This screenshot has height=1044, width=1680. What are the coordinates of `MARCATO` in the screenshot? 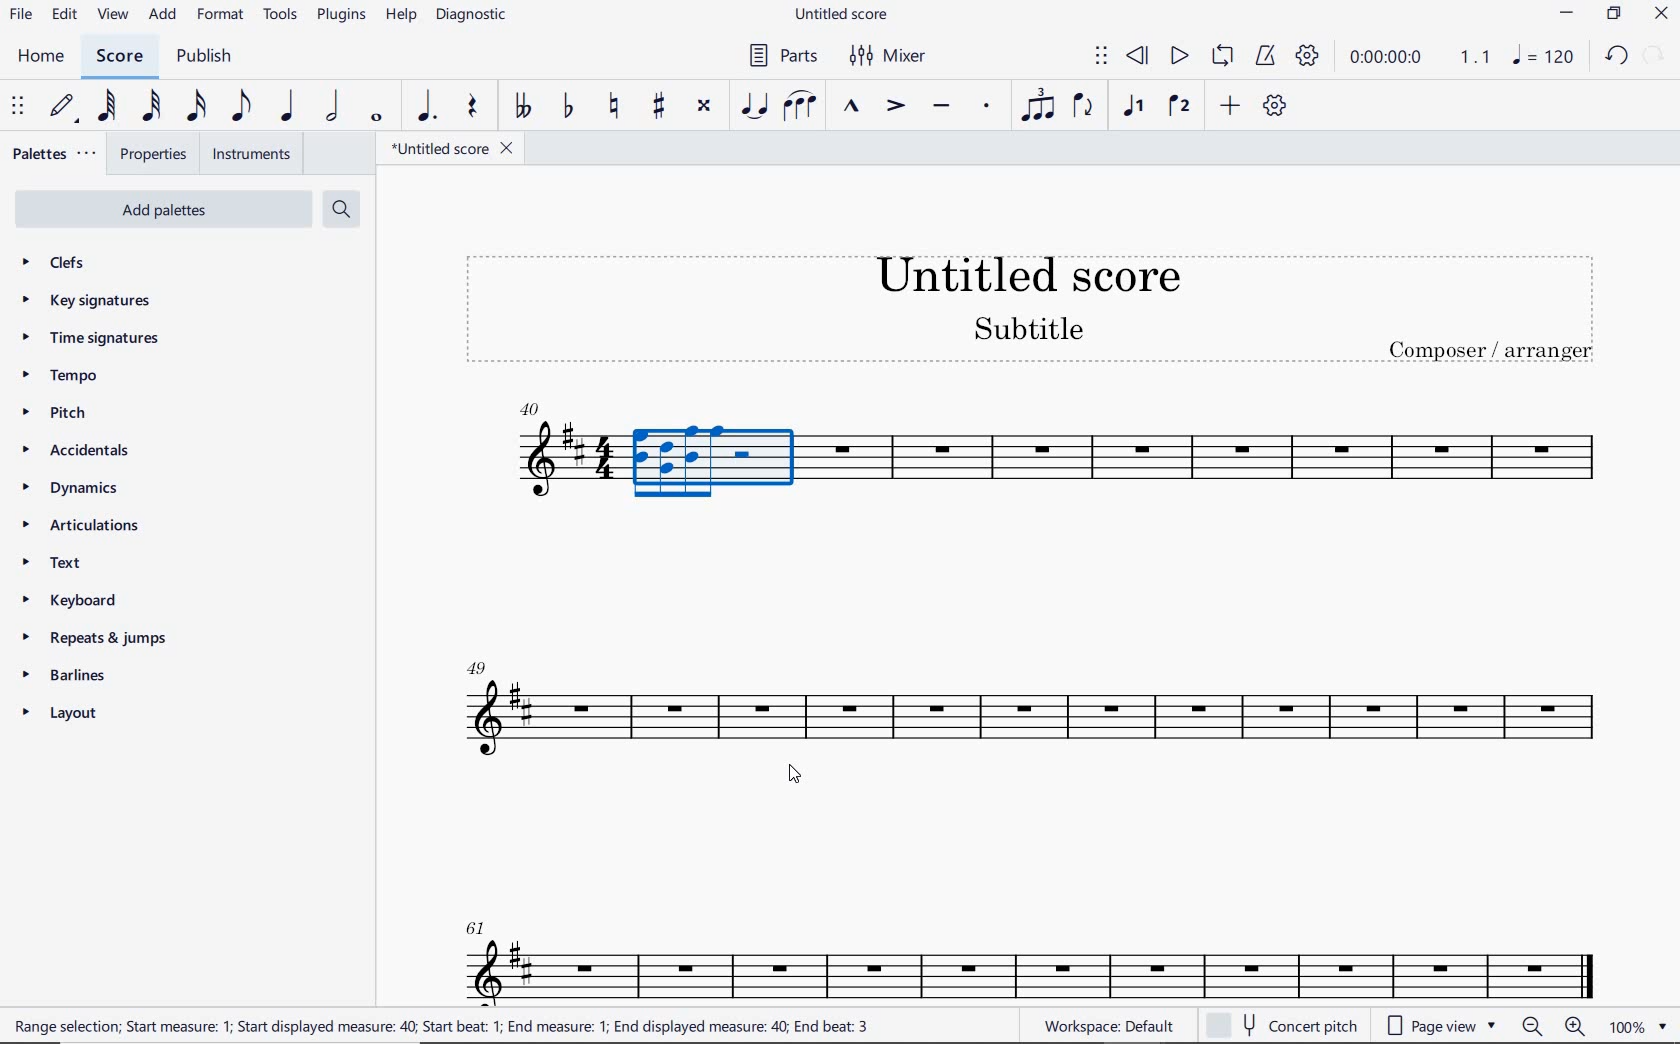 It's located at (849, 108).